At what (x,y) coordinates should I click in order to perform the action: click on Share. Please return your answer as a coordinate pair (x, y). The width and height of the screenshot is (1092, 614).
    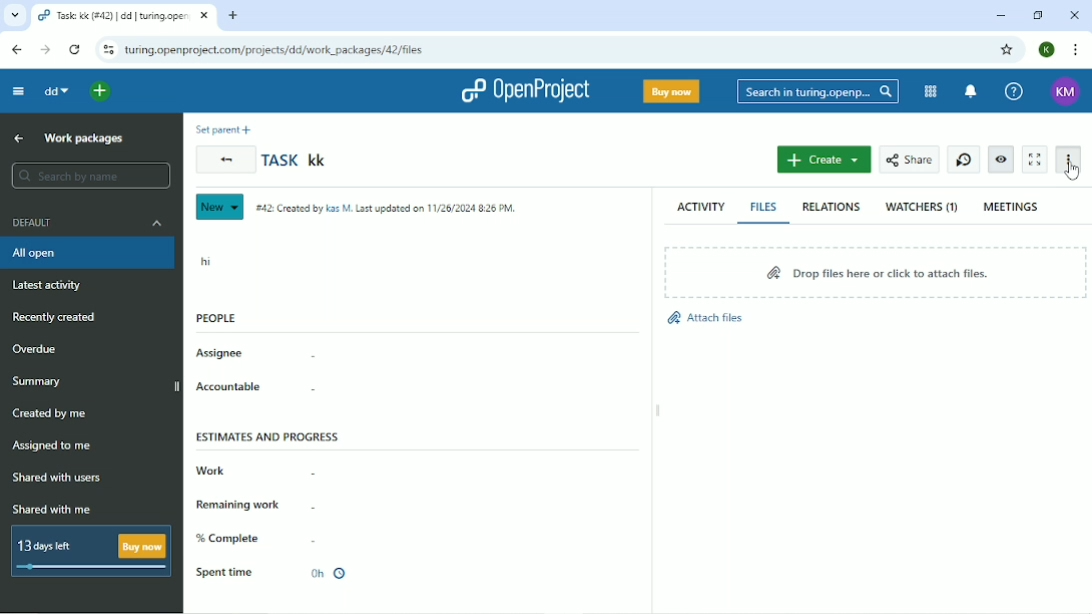
    Looking at the image, I should click on (909, 160).